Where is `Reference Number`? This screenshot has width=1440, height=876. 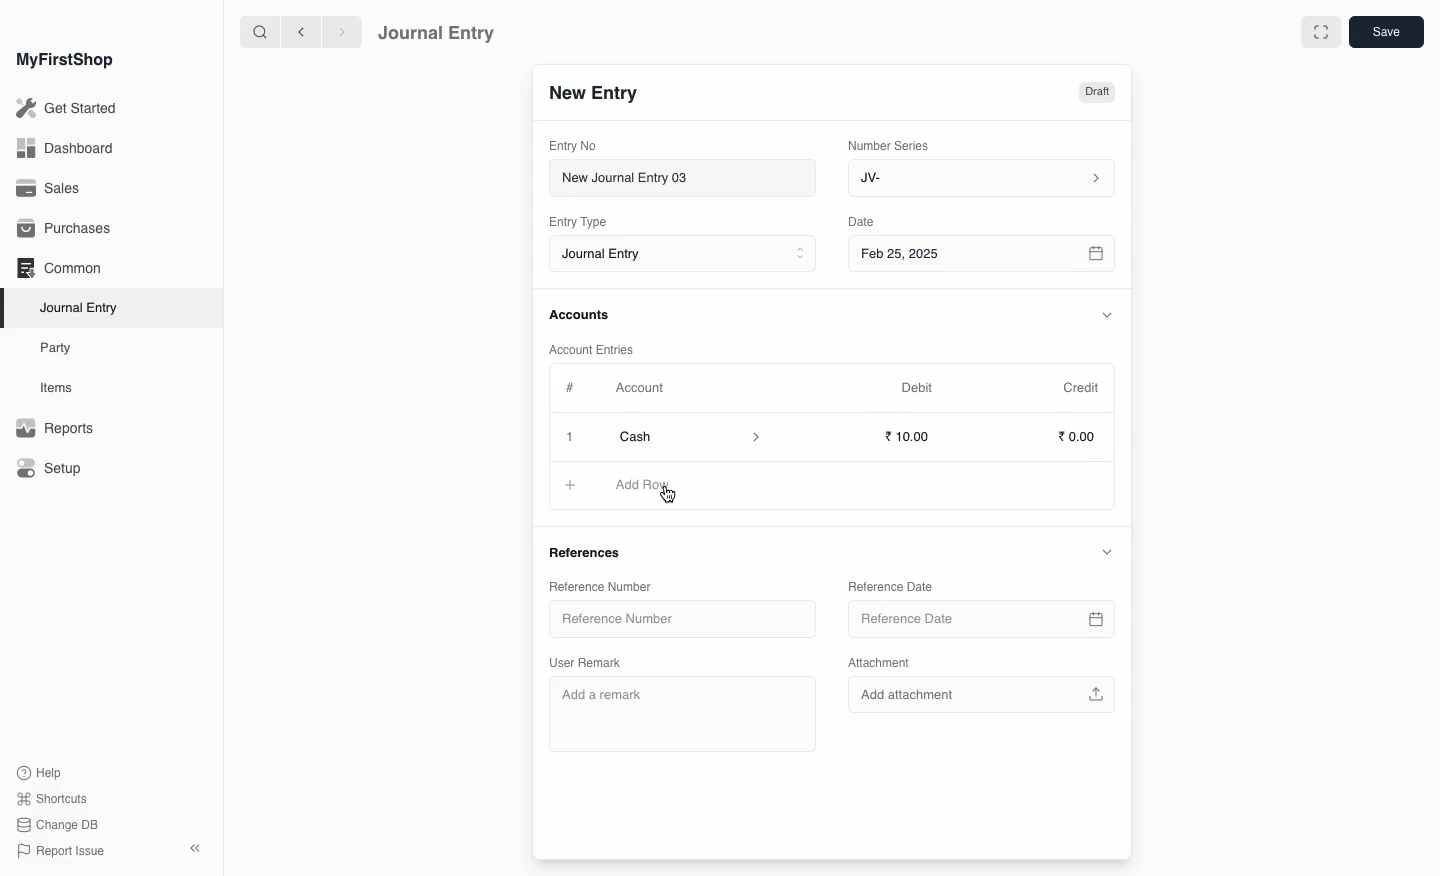 Reference Number is located at coordinates (682, 619).